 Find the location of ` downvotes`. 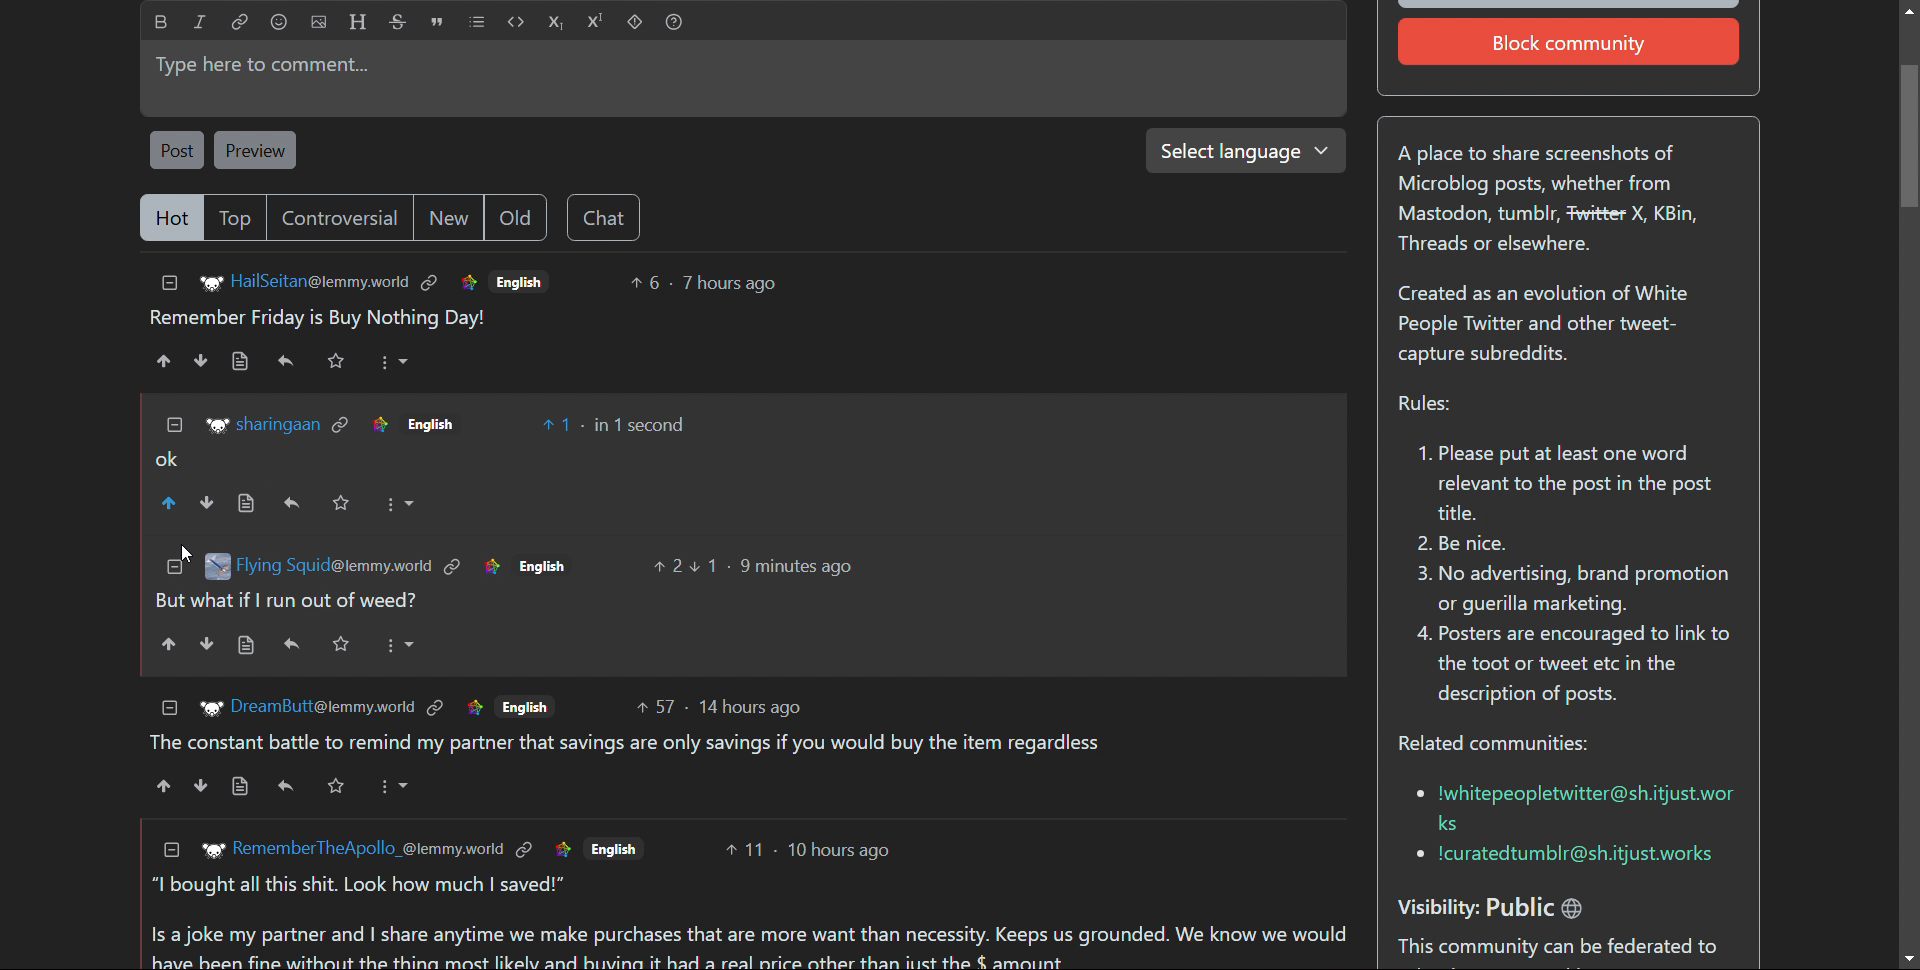

 downvotes is located at coordinates (203, 360).